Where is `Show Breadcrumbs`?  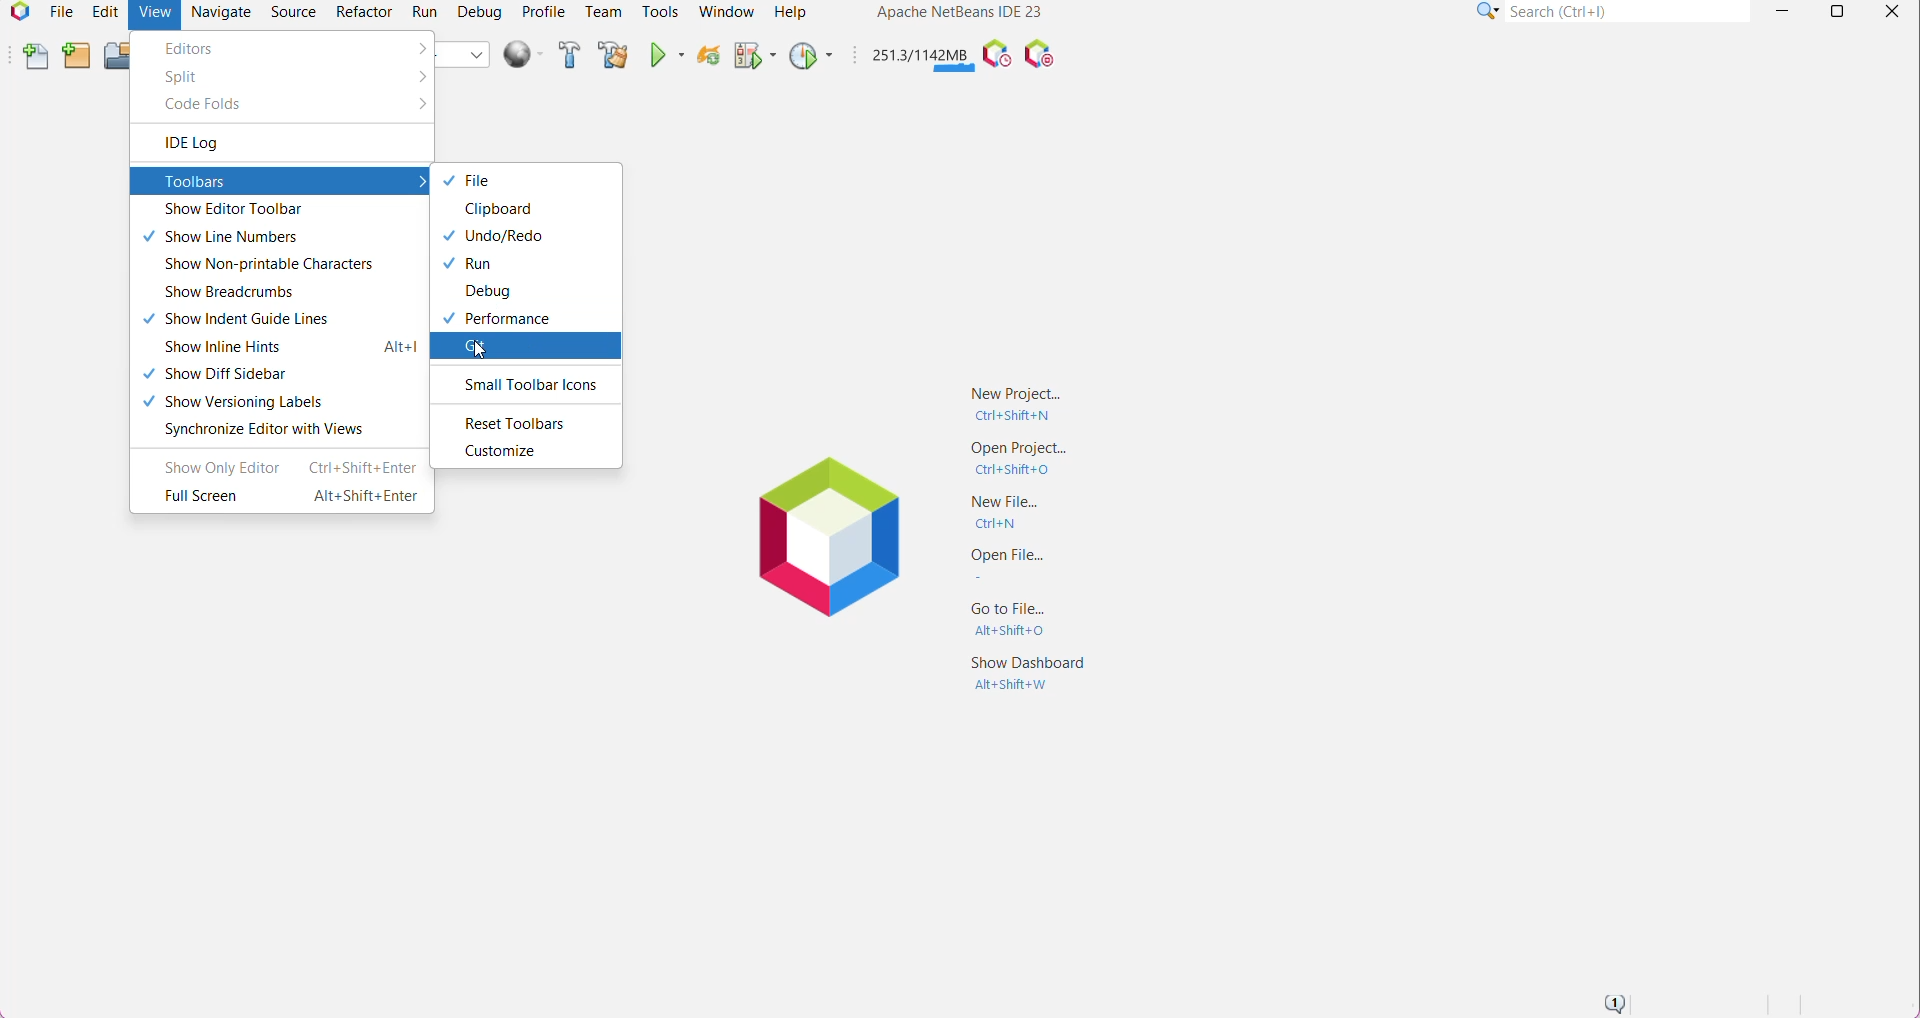
Show Breadcrumbs is located at coordinates (227, 294).